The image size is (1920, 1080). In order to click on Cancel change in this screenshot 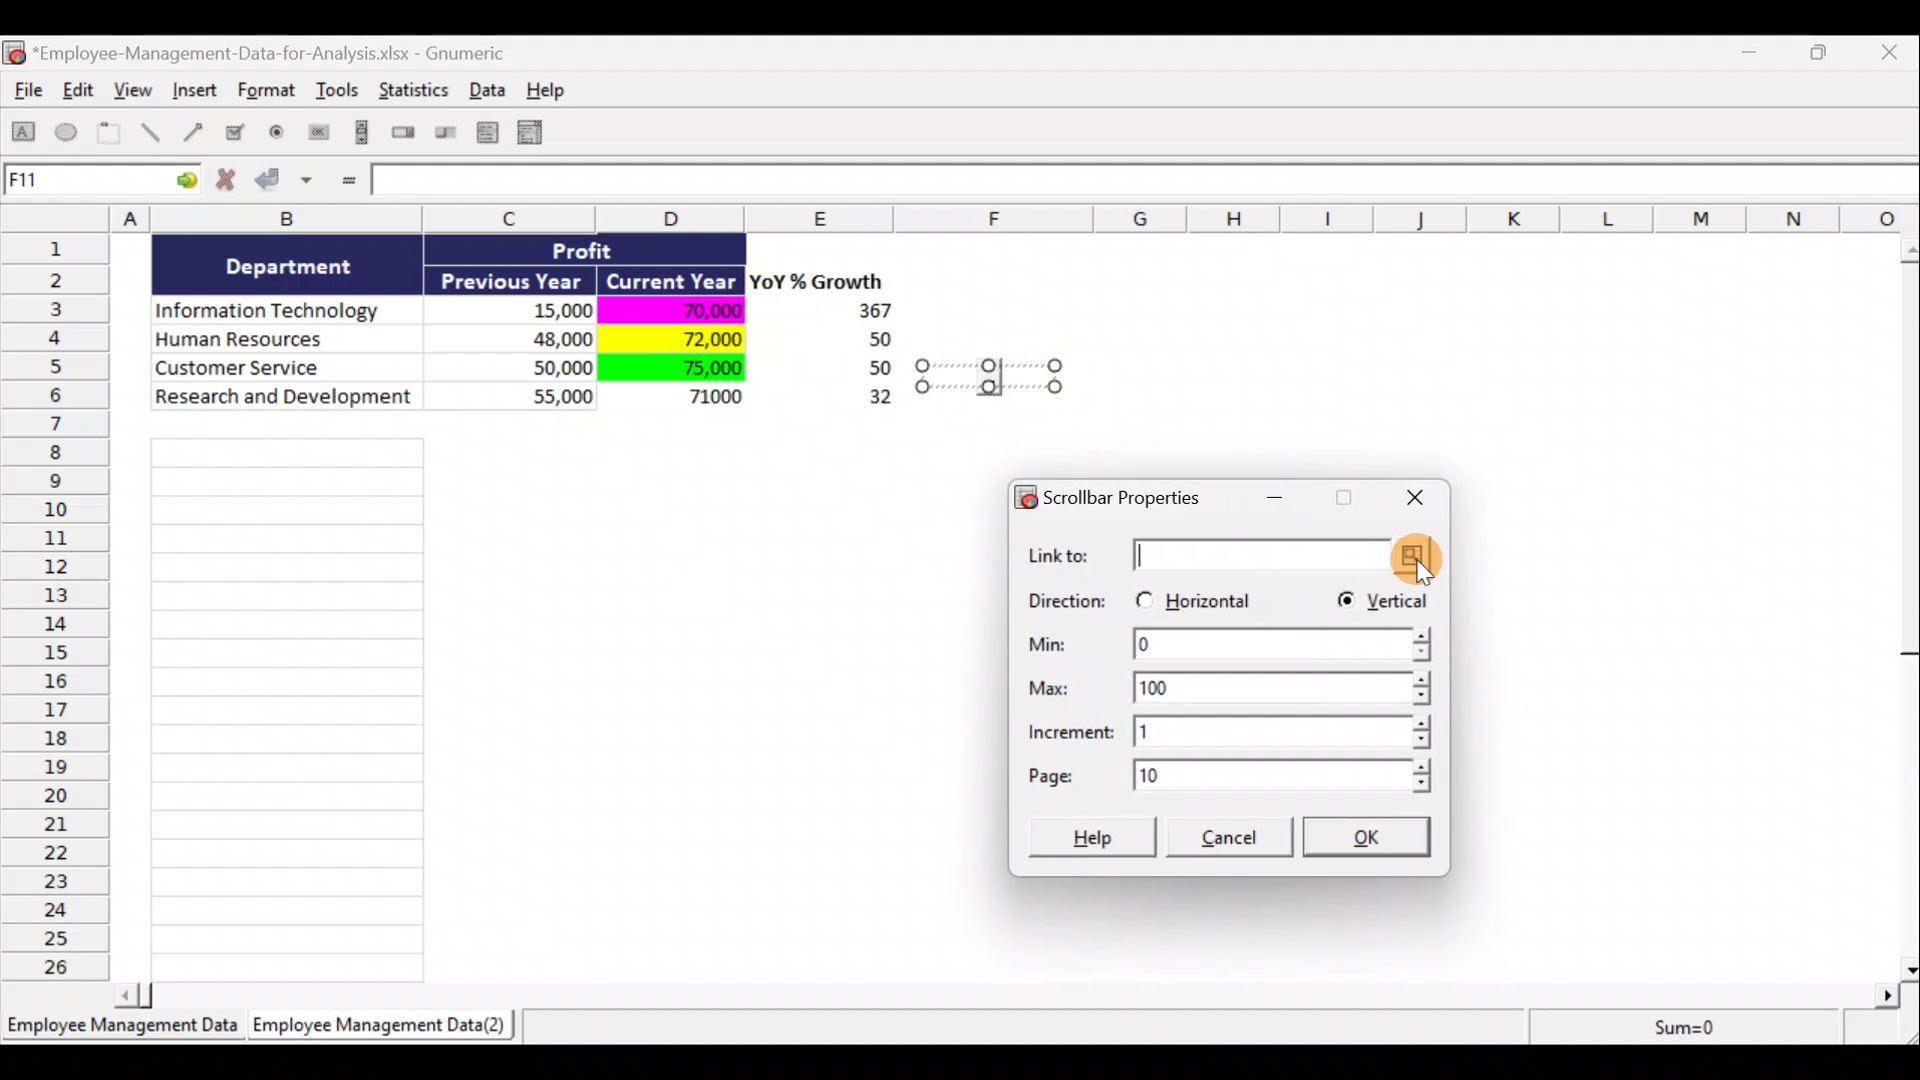, I will do `click(232, 184)`.